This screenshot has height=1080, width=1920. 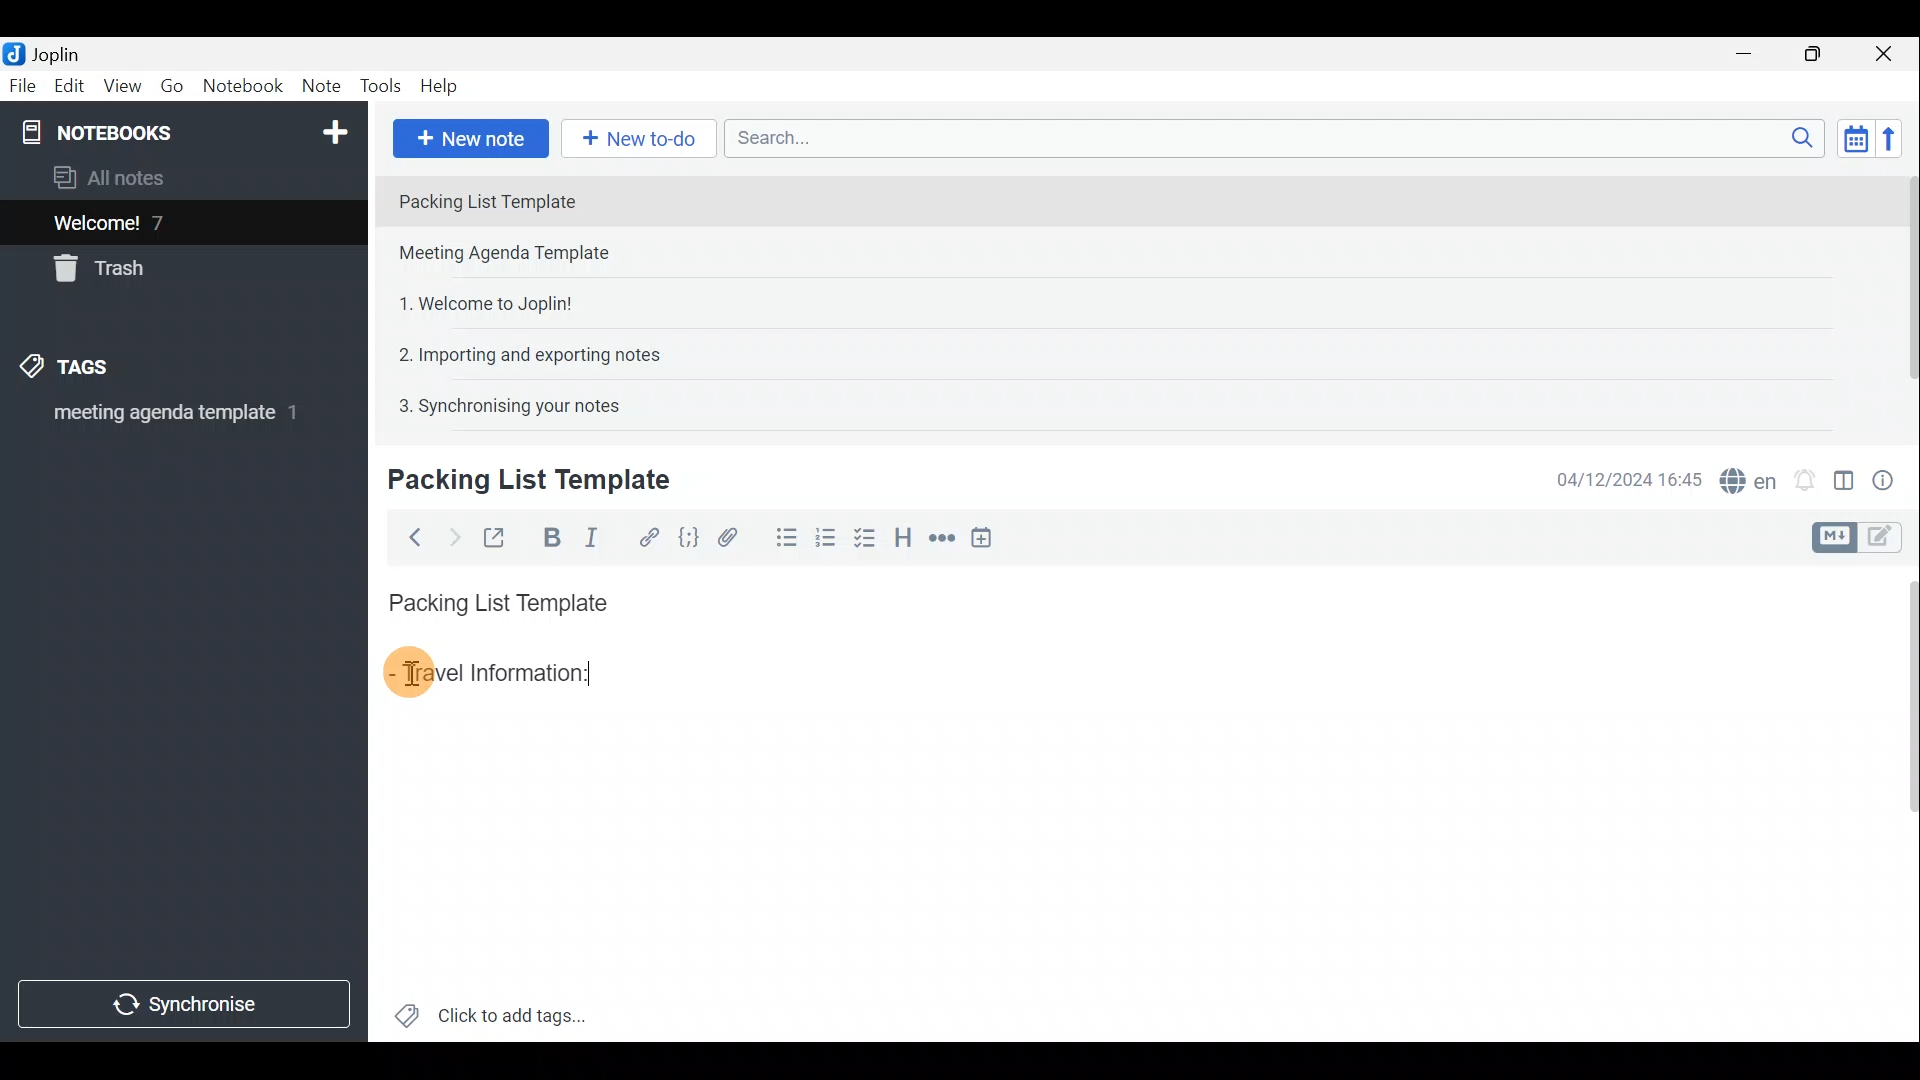 I want to click on Spell checker, so click(x=1743, y=477).